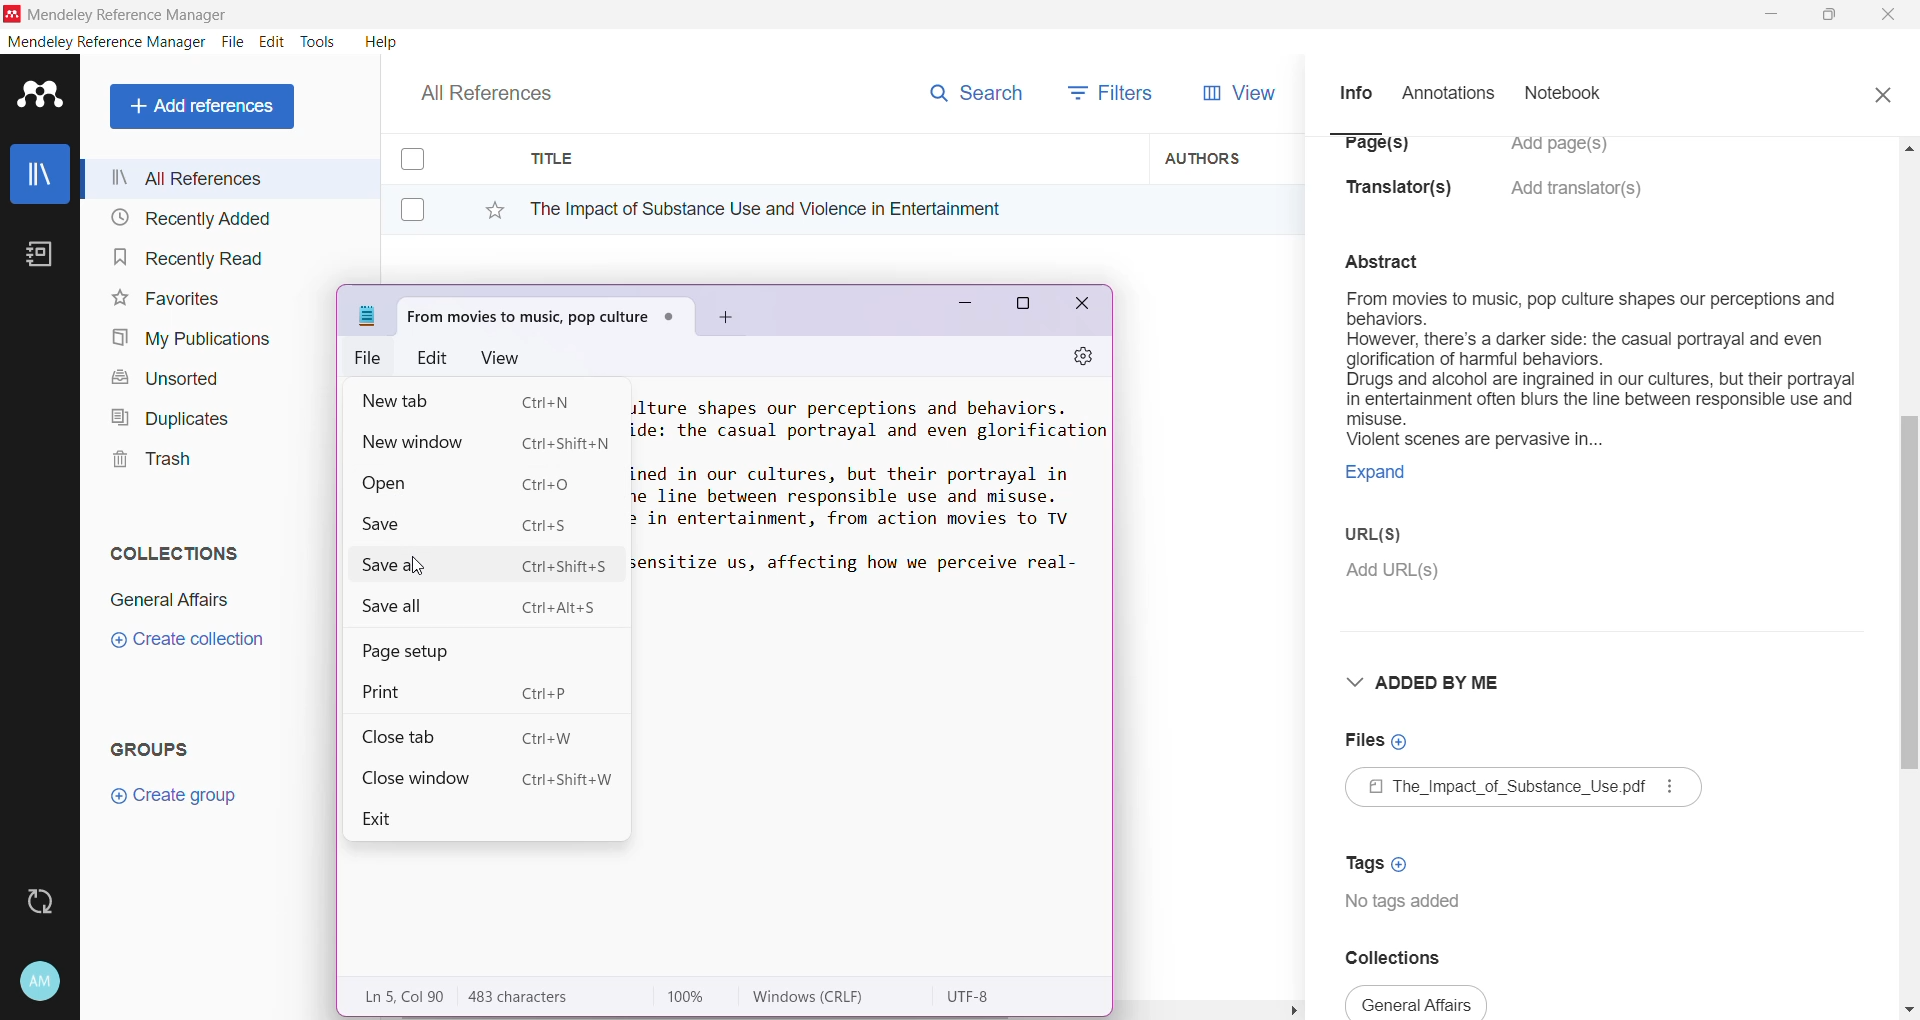 The width and height of the screenshot is (1920, 1020). Describe the element at coordinates (1579, 200) in the screenshot. I see `Click to Add translators` at that location.